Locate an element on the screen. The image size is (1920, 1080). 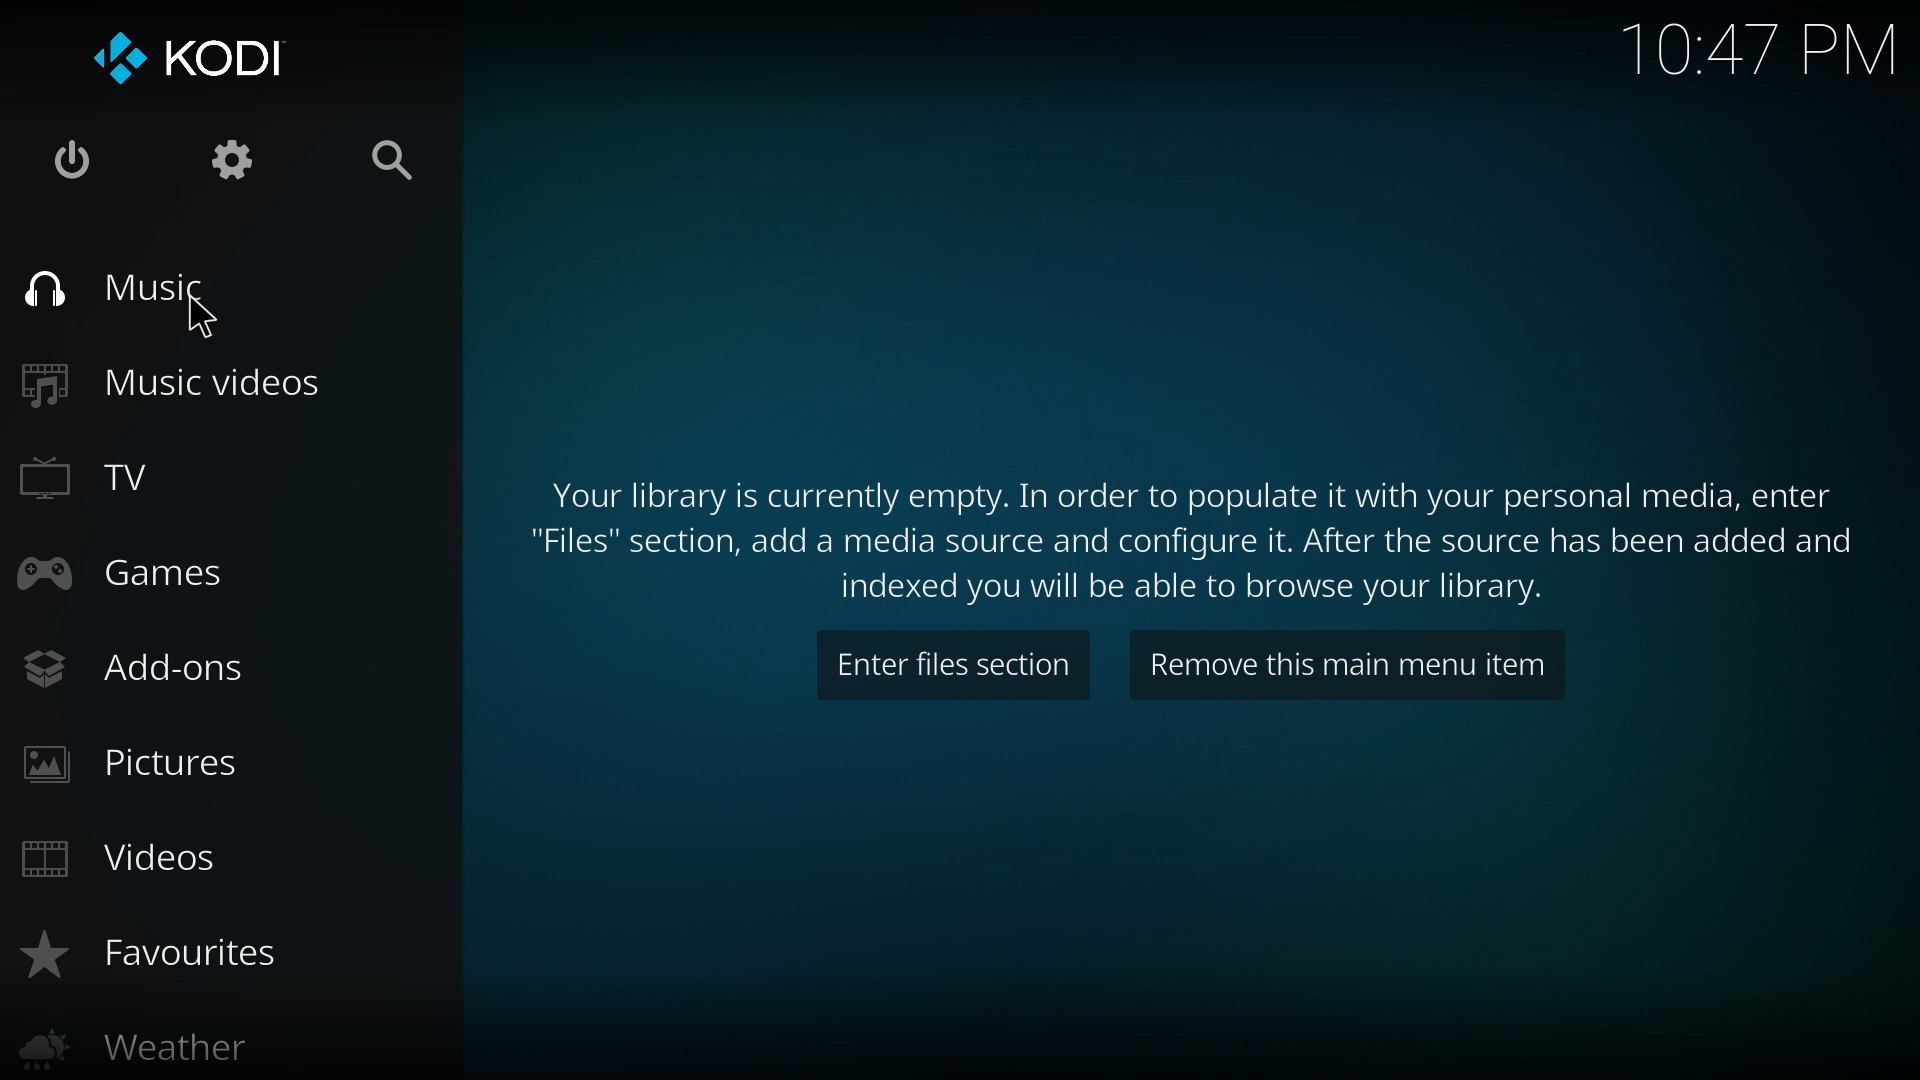
remove this item is located at coordinates (1356, 664).